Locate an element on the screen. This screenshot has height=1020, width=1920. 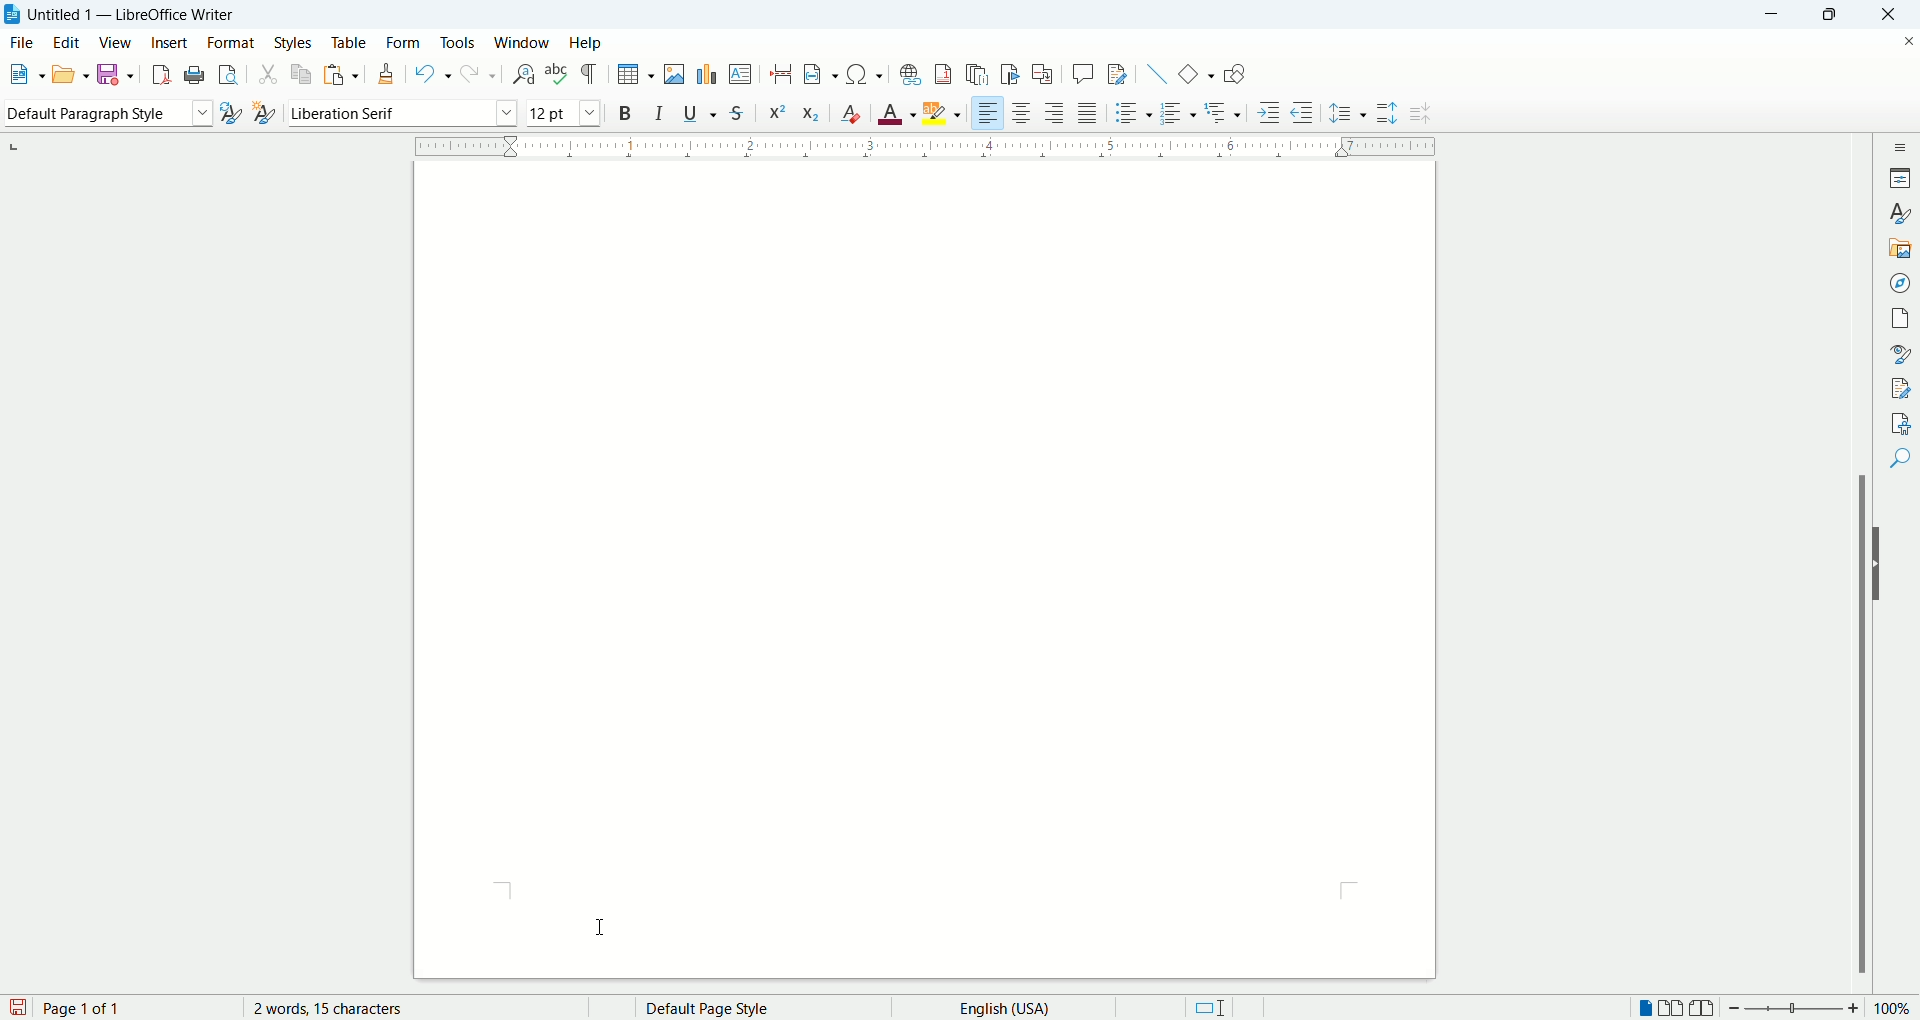
increase paragraph spacing is located at coordinates (1387, 114).